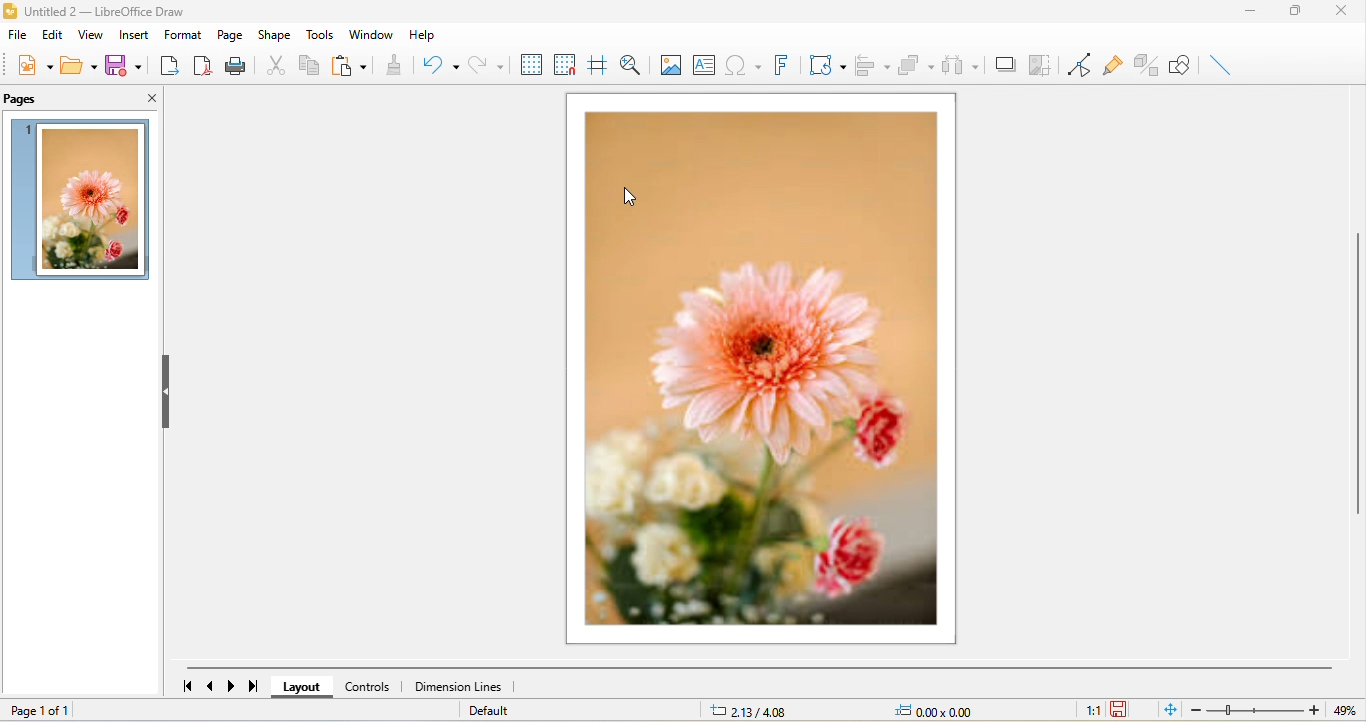 The image size is (1366, 722). What do you see at coordinates (77, 62) in the screenshot?
I see `open` at bounding box center [77, 62].